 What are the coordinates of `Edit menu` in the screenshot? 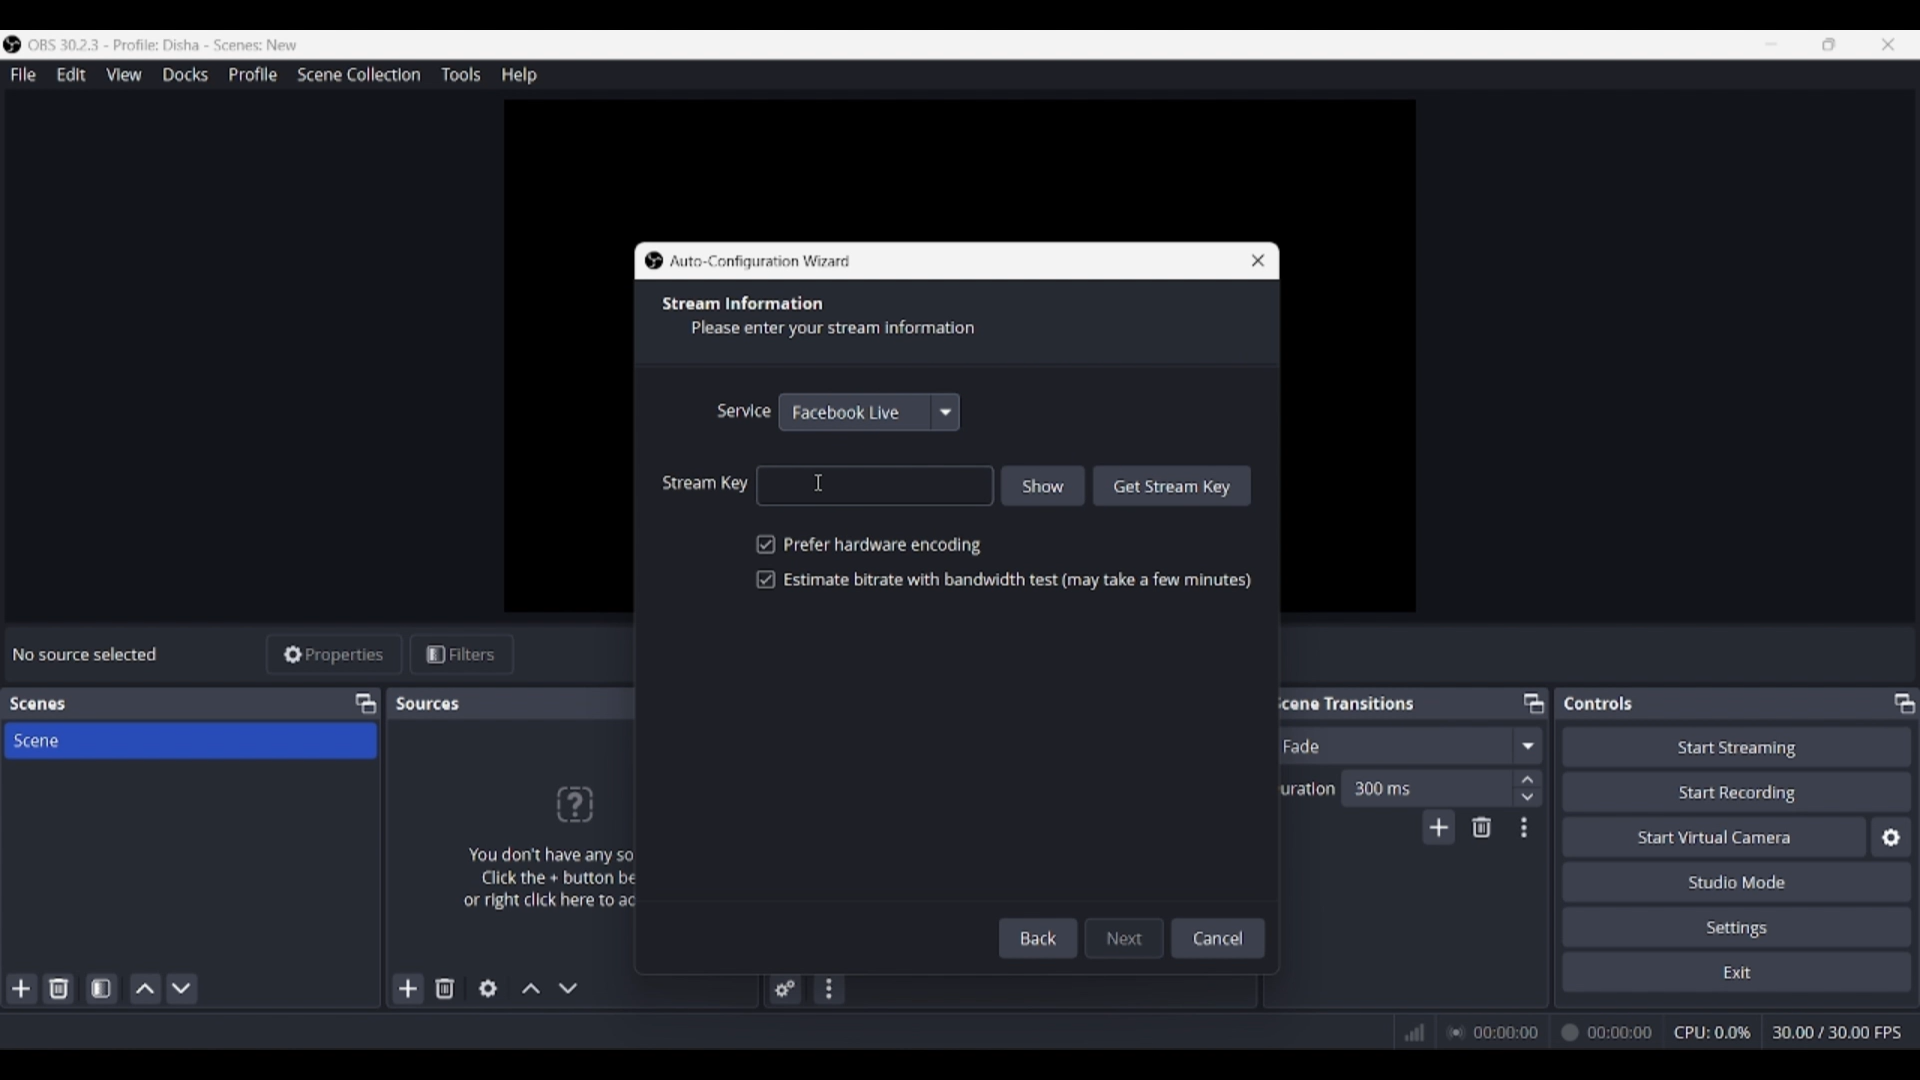 It's located at (70, 75).